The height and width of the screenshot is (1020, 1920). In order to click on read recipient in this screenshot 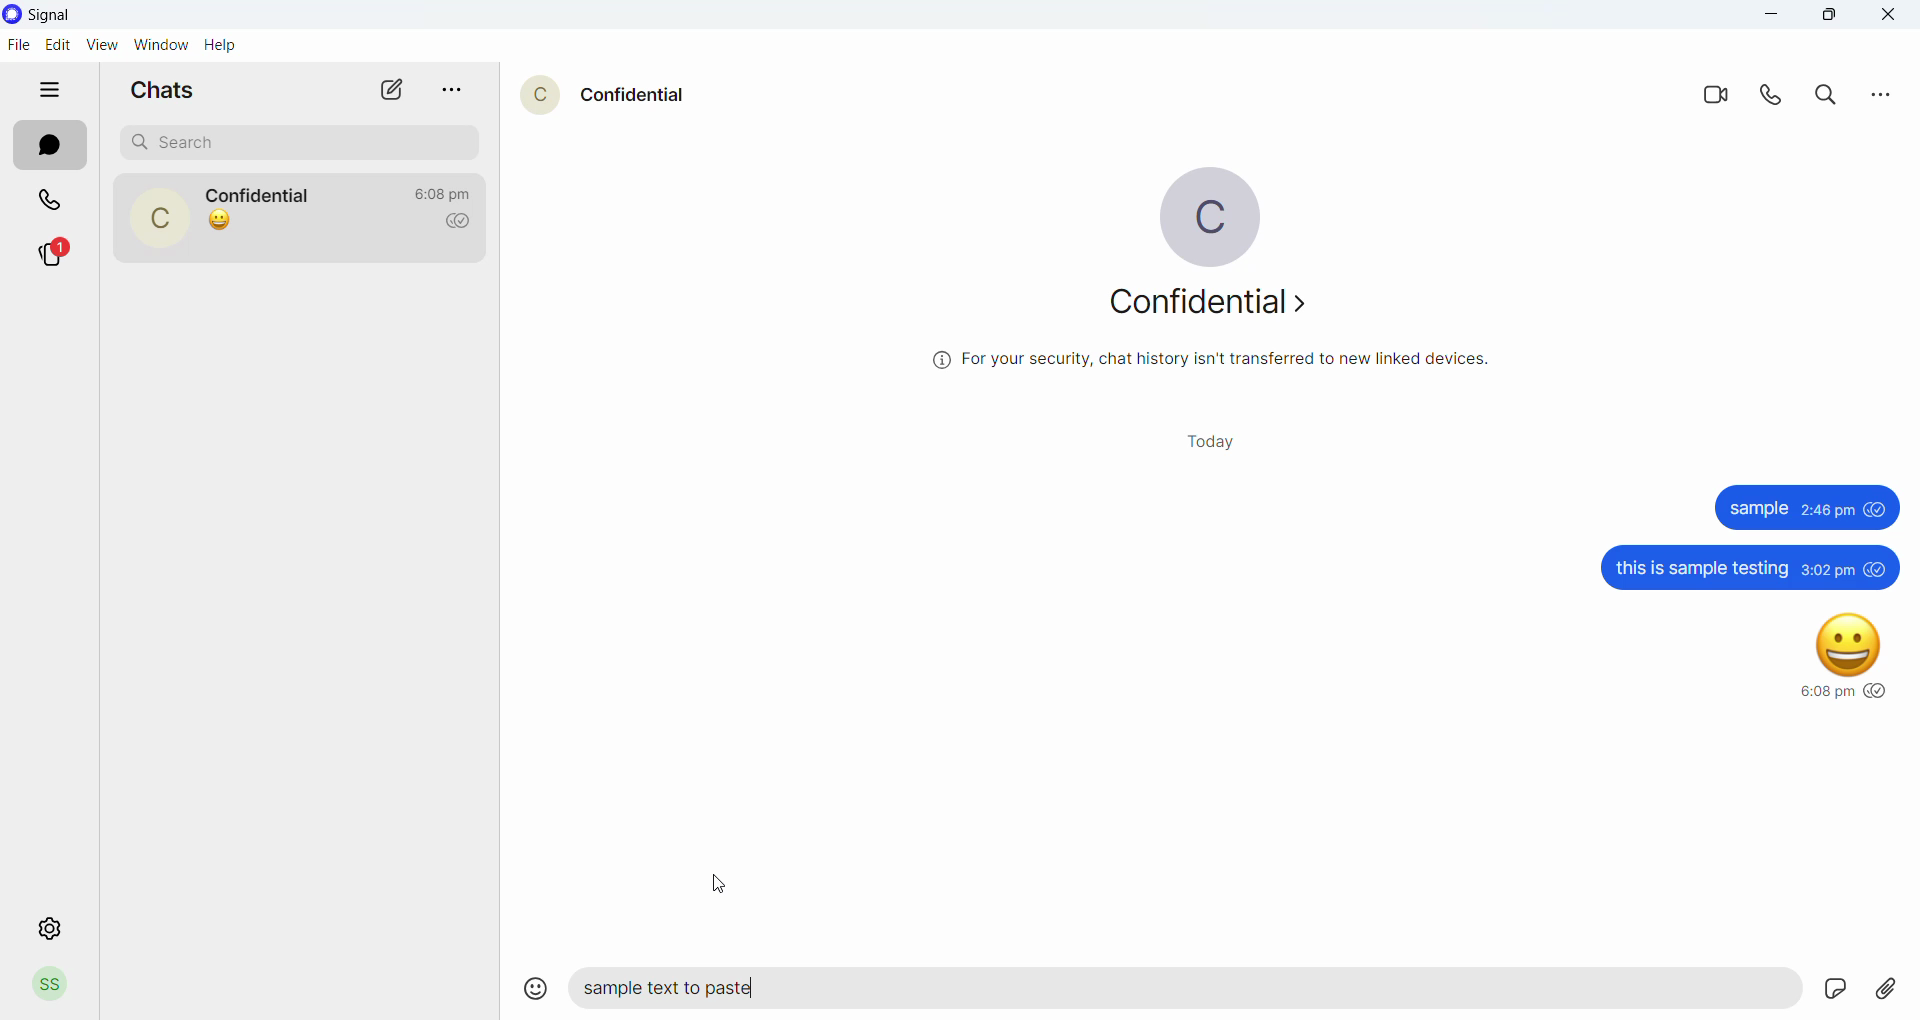, I will do `click(464, 222)`.